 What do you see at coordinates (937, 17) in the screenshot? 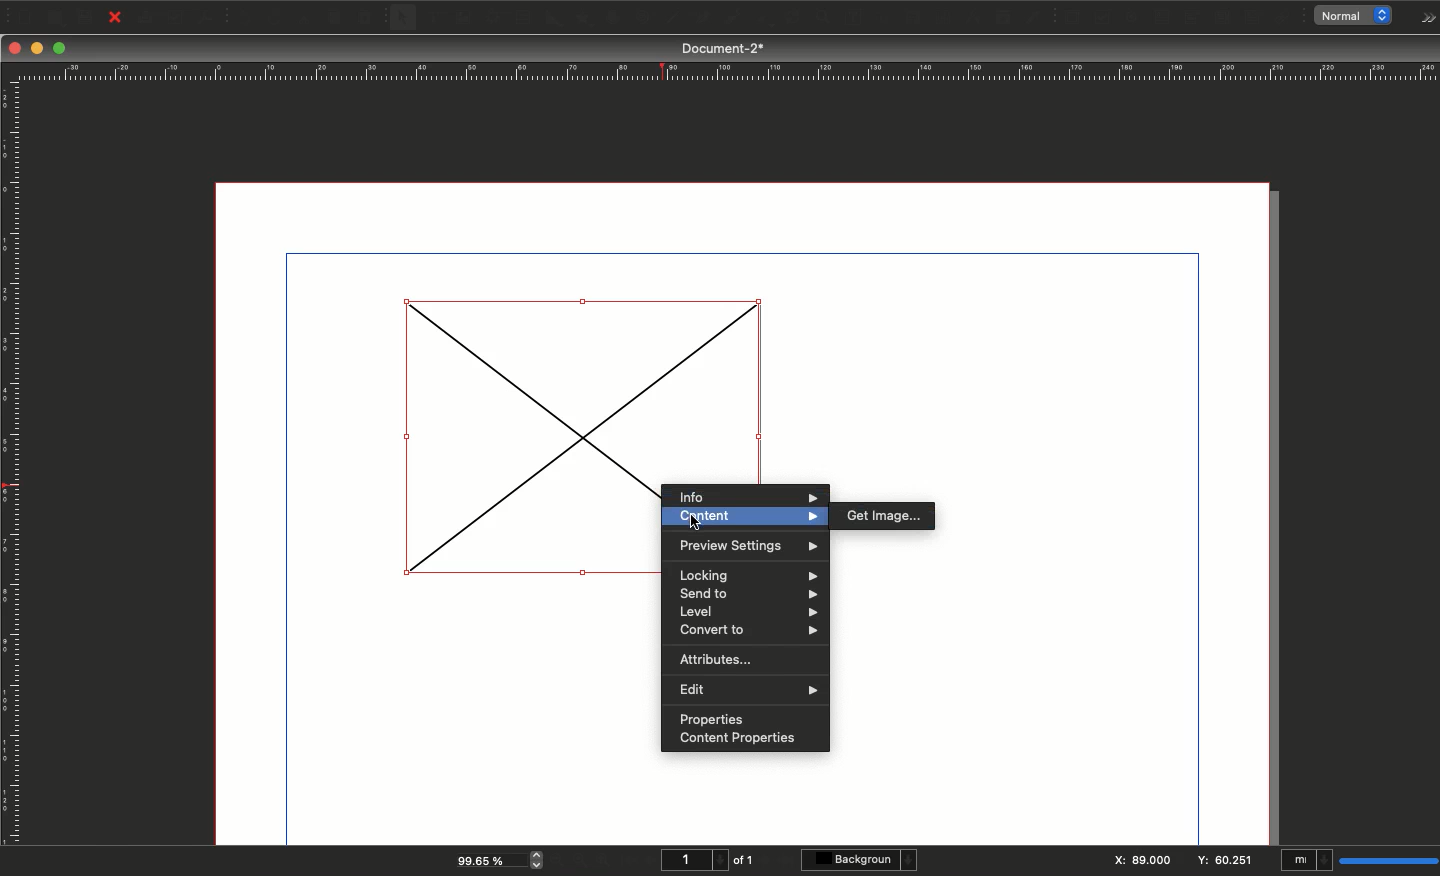
I see `Unlink text frames` at bounding box center [937, 17].